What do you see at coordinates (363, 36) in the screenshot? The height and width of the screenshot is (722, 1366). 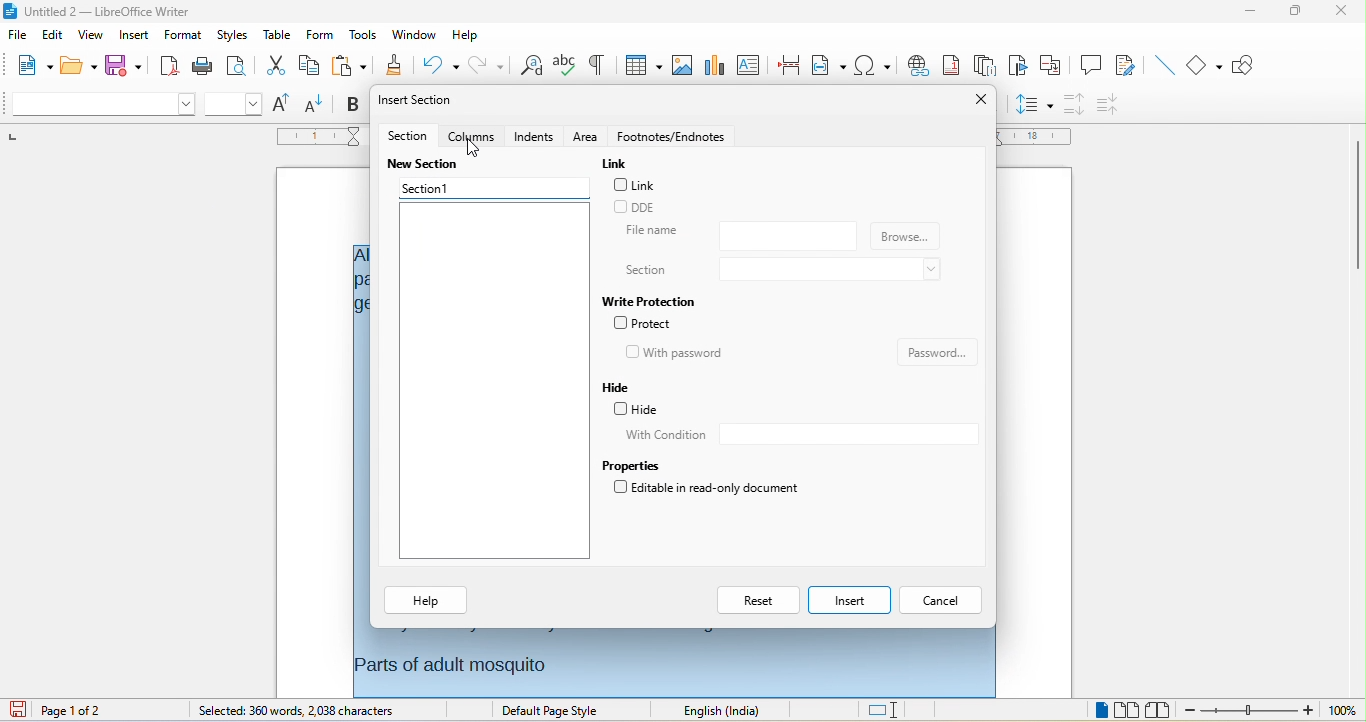 I see `tools` at bounding box center [363, 36].